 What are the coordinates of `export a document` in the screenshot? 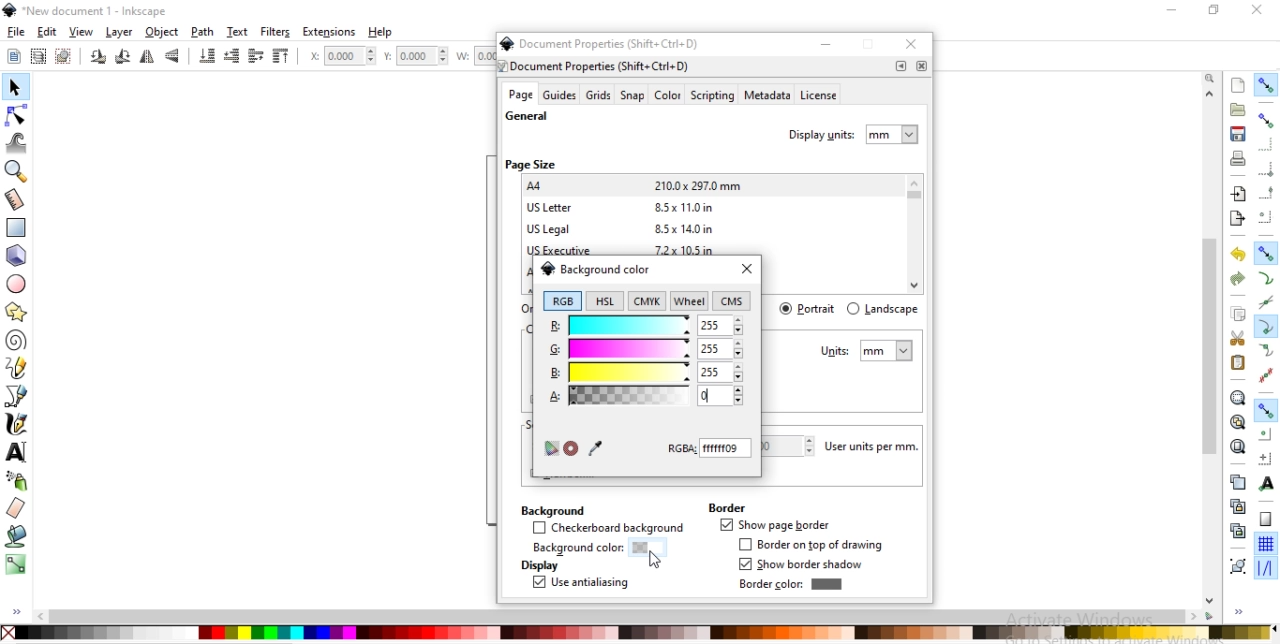 It's located at (1237, 219).